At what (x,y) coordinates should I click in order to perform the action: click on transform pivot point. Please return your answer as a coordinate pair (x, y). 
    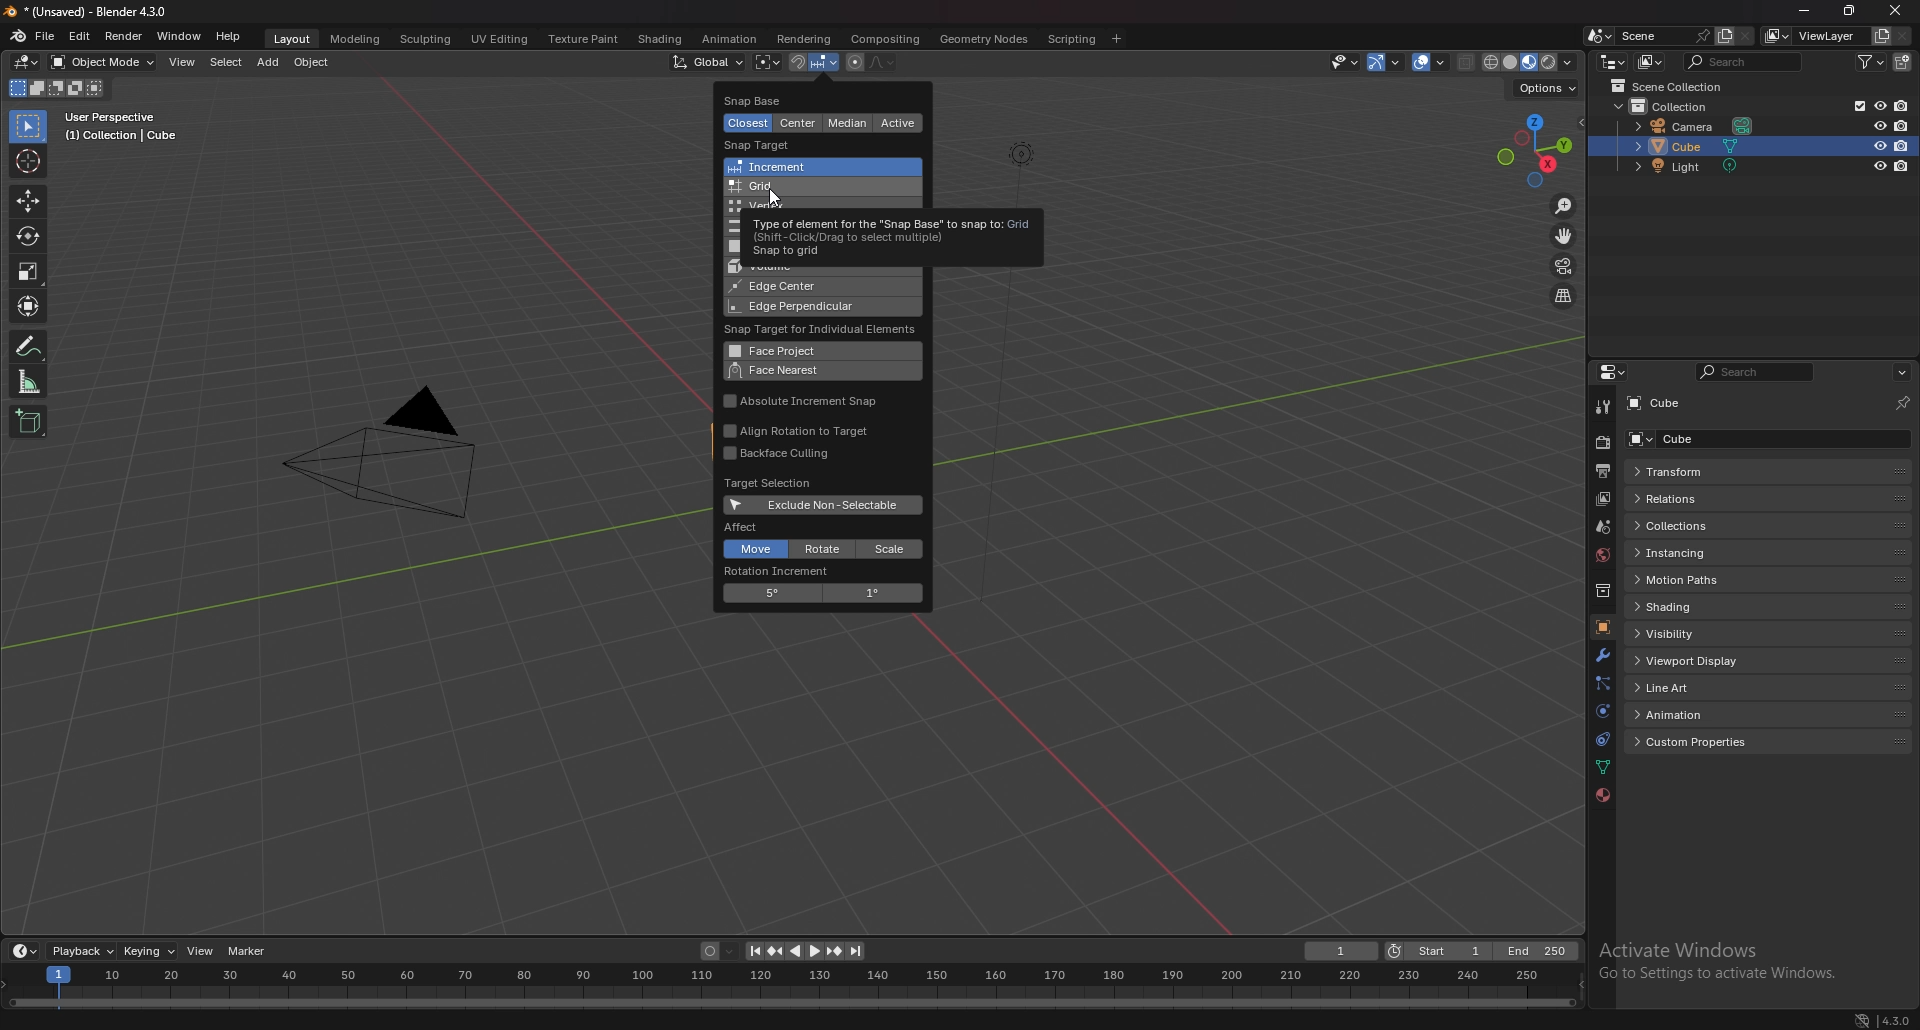
    Looking at the image, I should click on (767, 62).